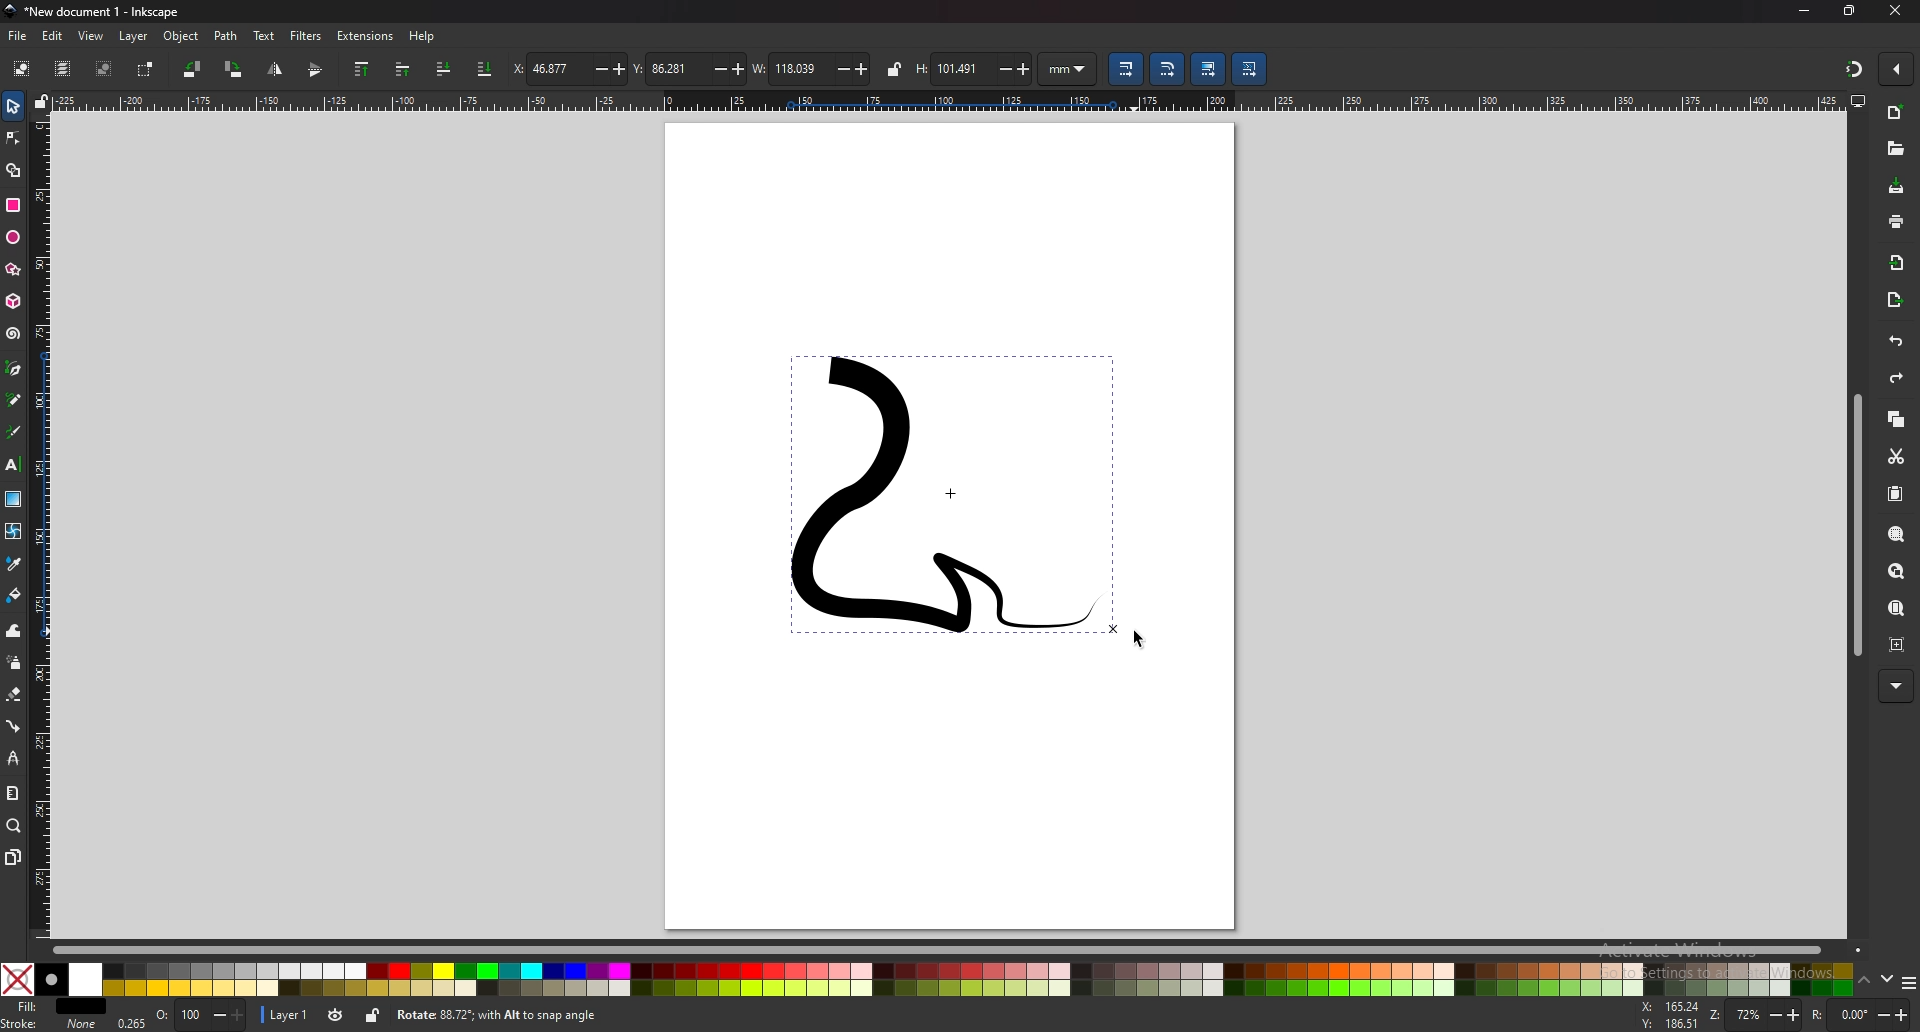  Describe the element at coordinates (14, 726) in the screenshot. I see `connector` at that location.